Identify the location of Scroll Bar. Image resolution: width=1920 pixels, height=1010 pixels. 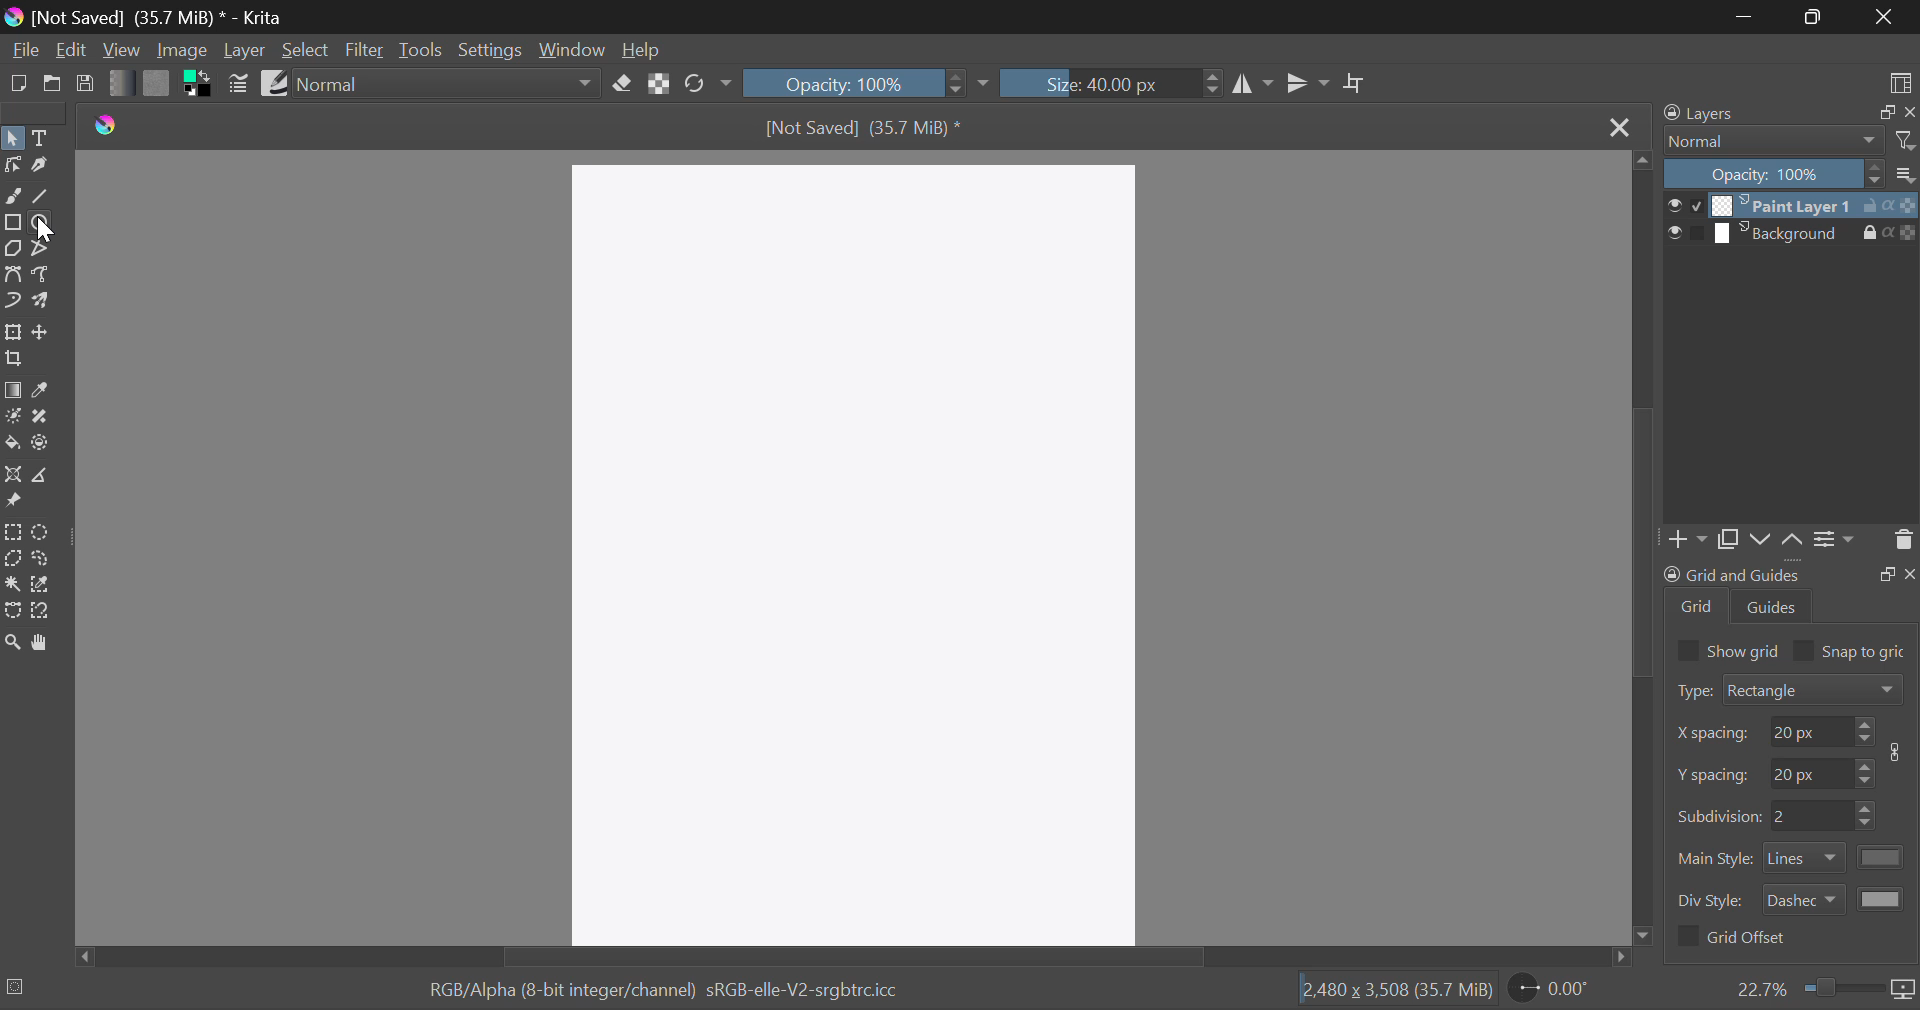
(1646, 553).